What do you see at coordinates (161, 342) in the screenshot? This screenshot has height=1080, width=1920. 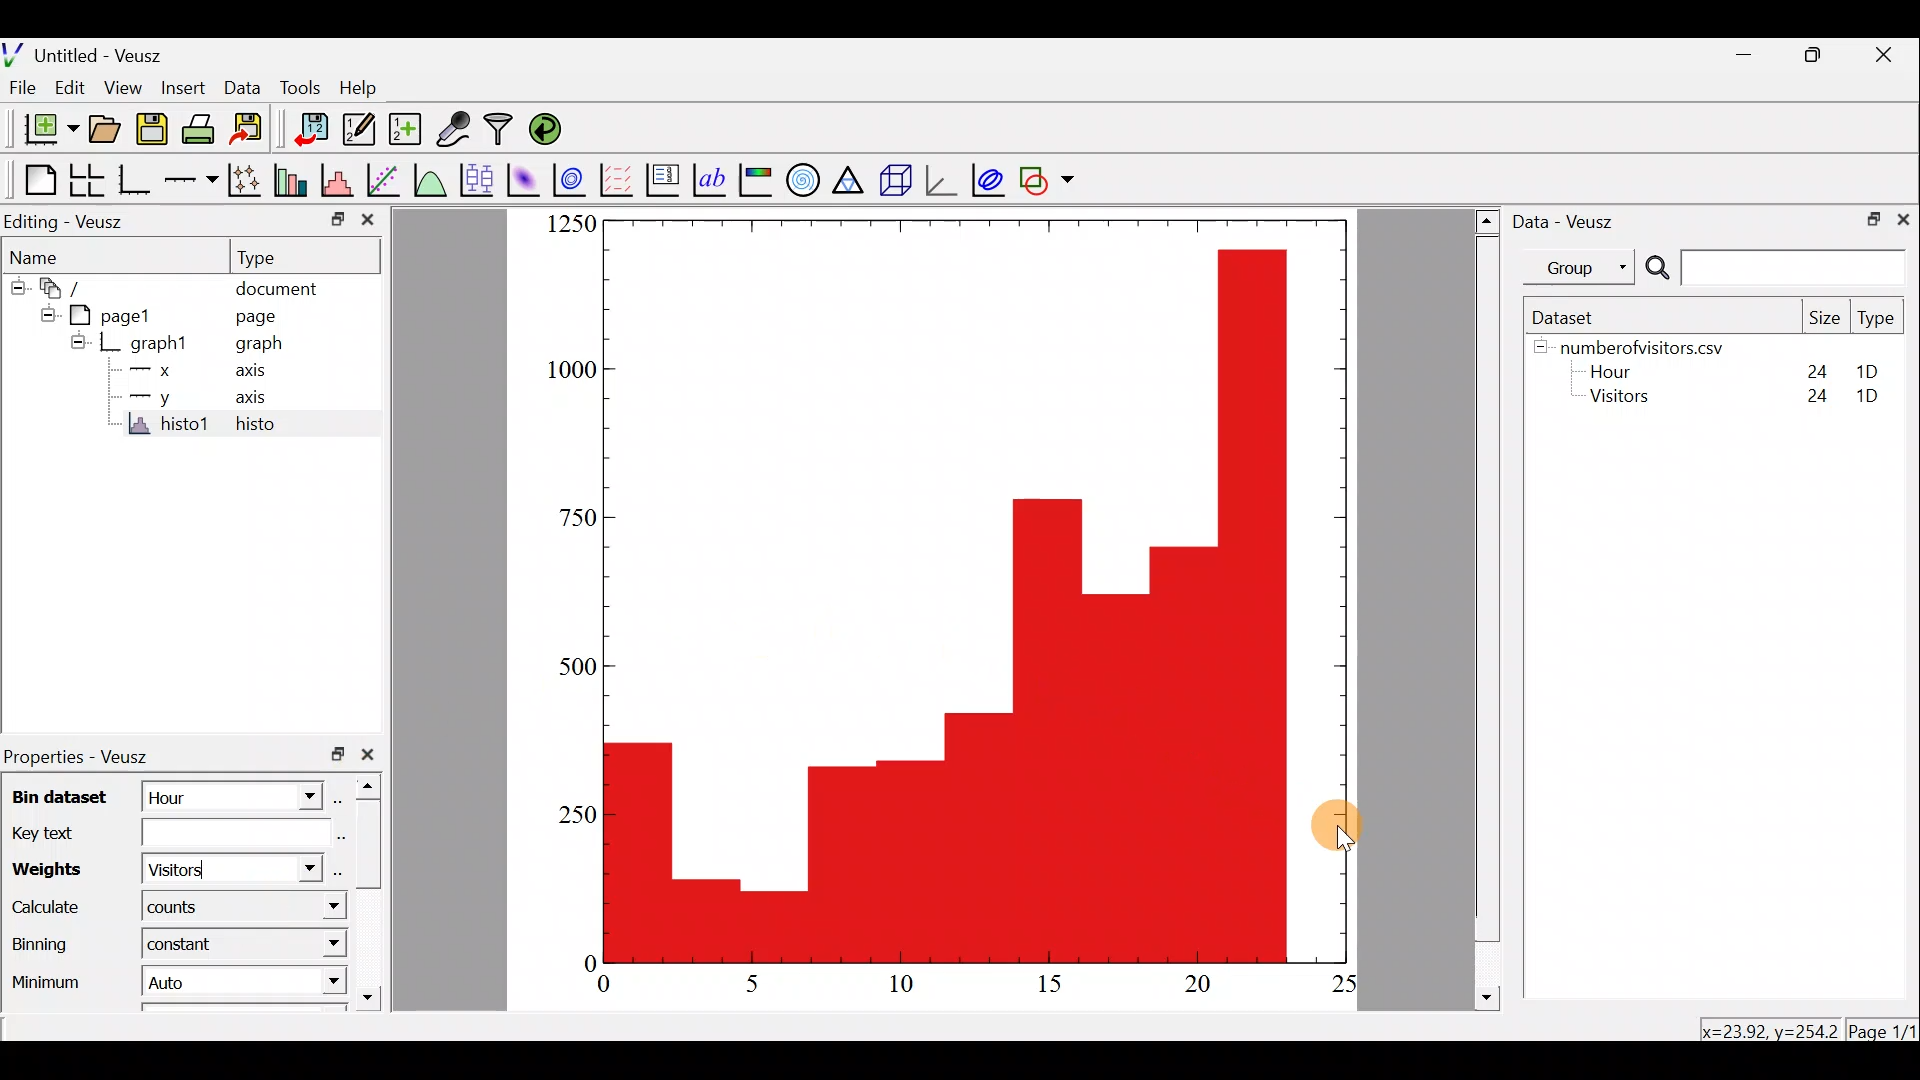 I see `graph1` at bounding box center [161, 342].